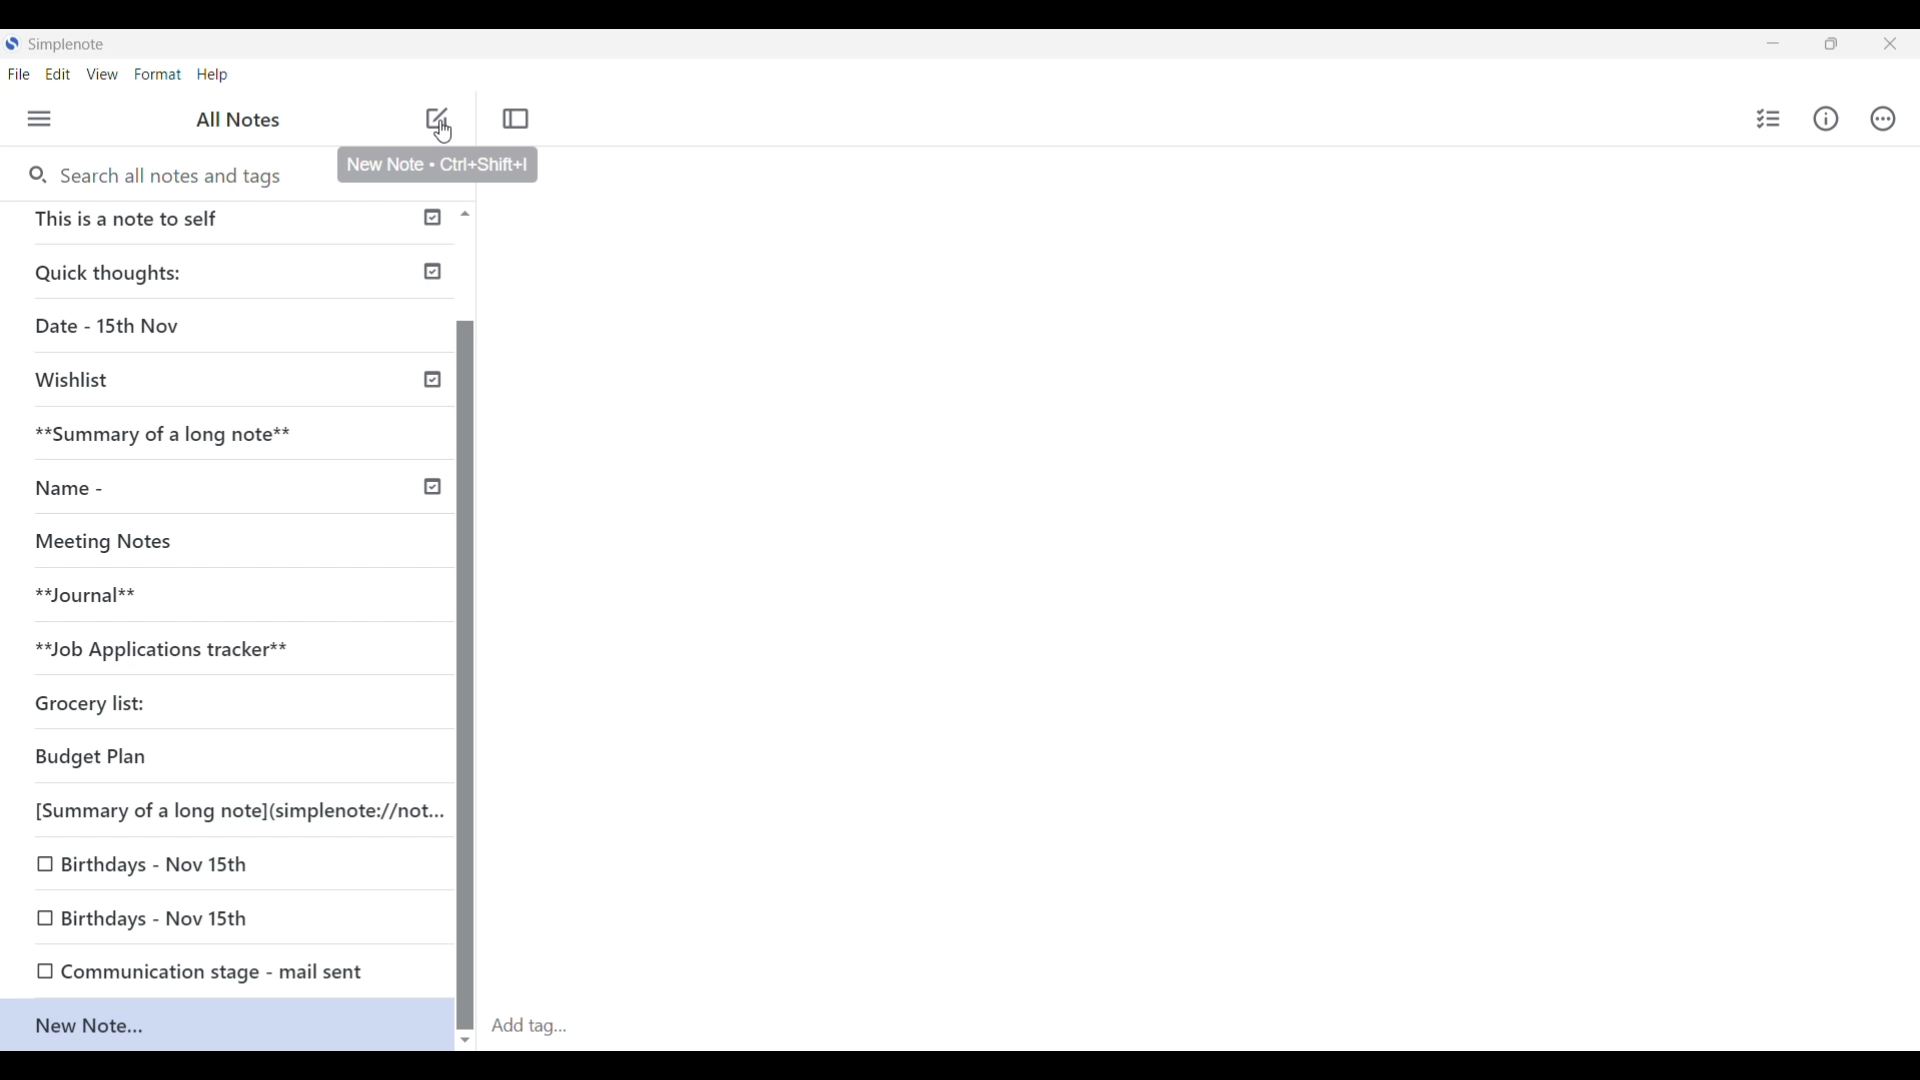 The width and height of the screenshot is (1920, 1080). Describe the element at coordinates (170, 328) in the screenshot. I see `Date - 15th Nov` at that location.